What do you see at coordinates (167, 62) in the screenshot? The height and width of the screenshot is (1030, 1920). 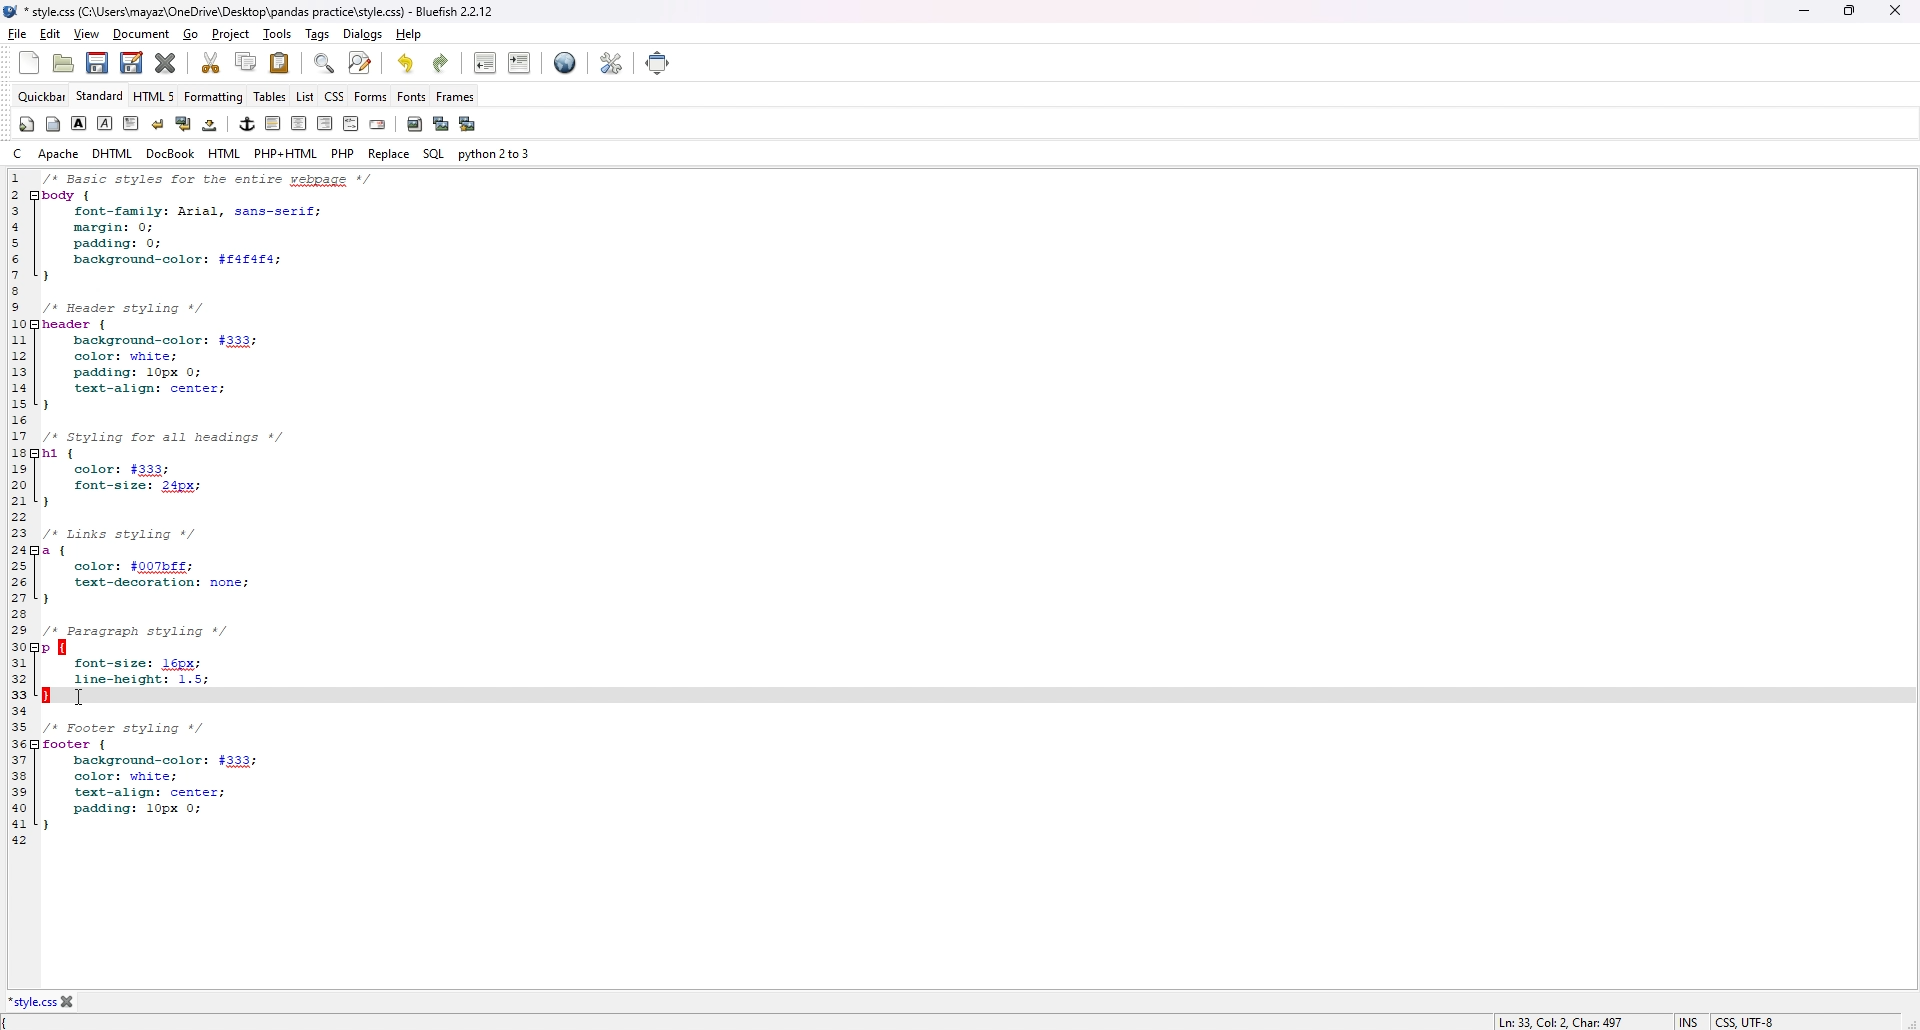 I see `close current file` at bounding box center [167, 62].